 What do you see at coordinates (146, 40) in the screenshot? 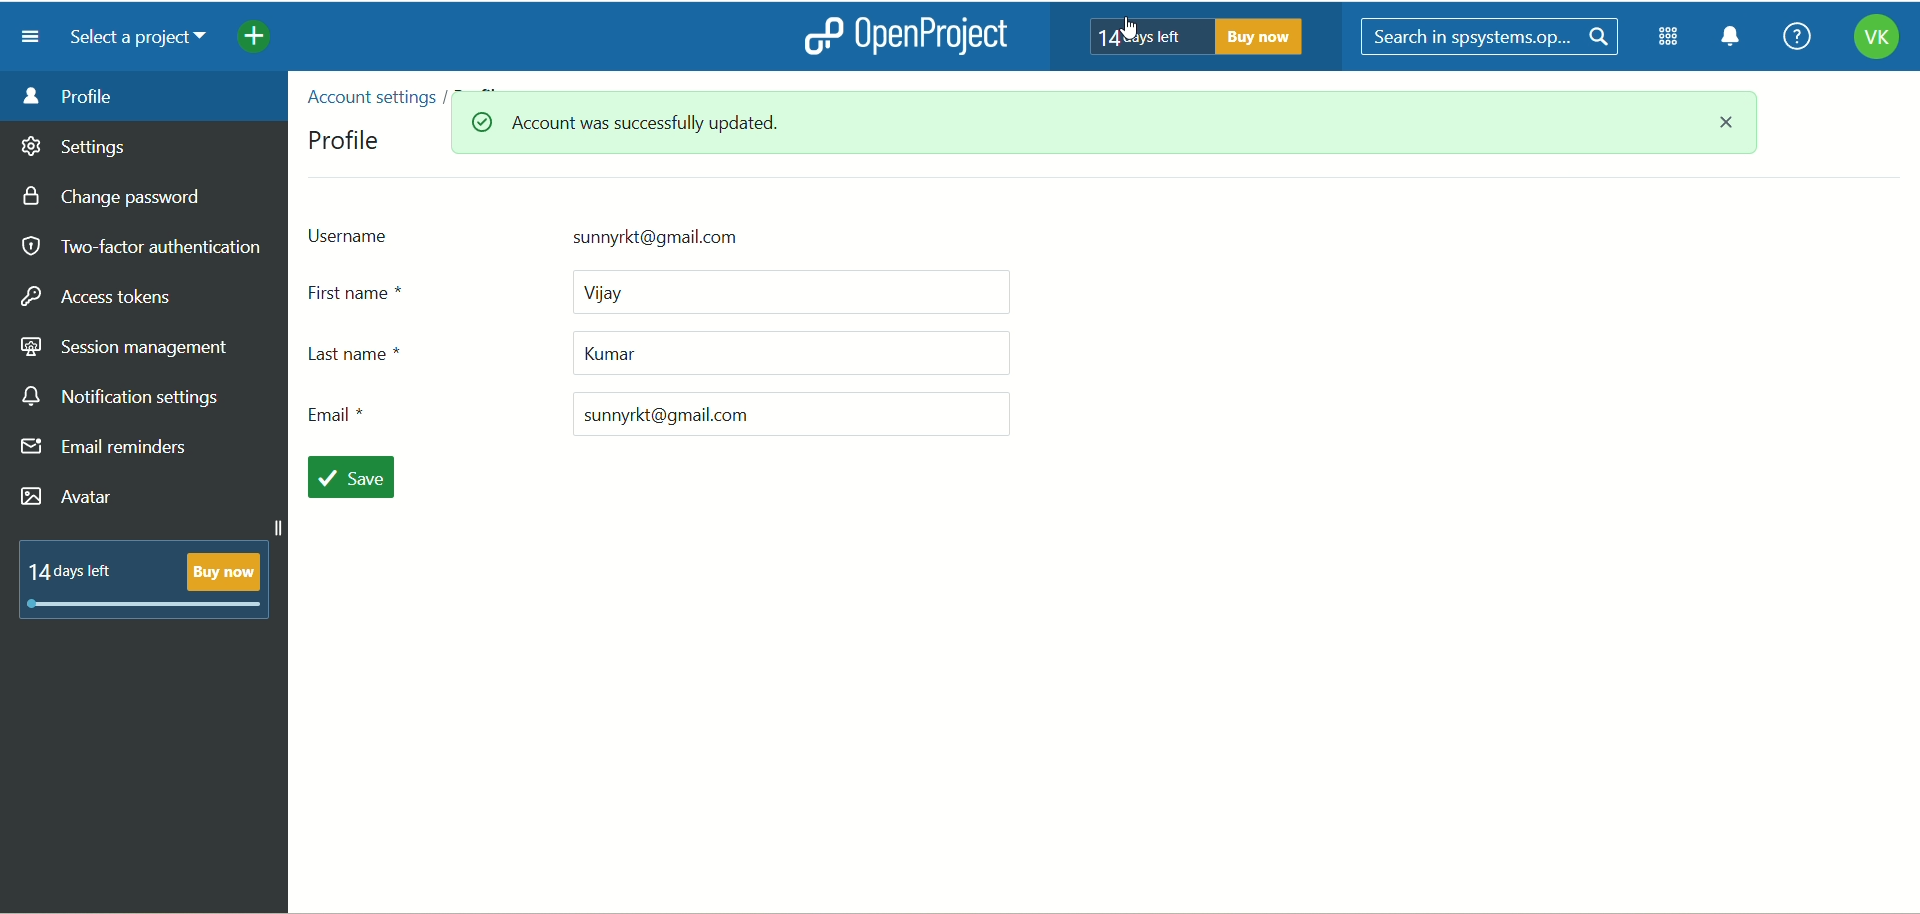
I see `select a project` at bounding box center [146, 40].